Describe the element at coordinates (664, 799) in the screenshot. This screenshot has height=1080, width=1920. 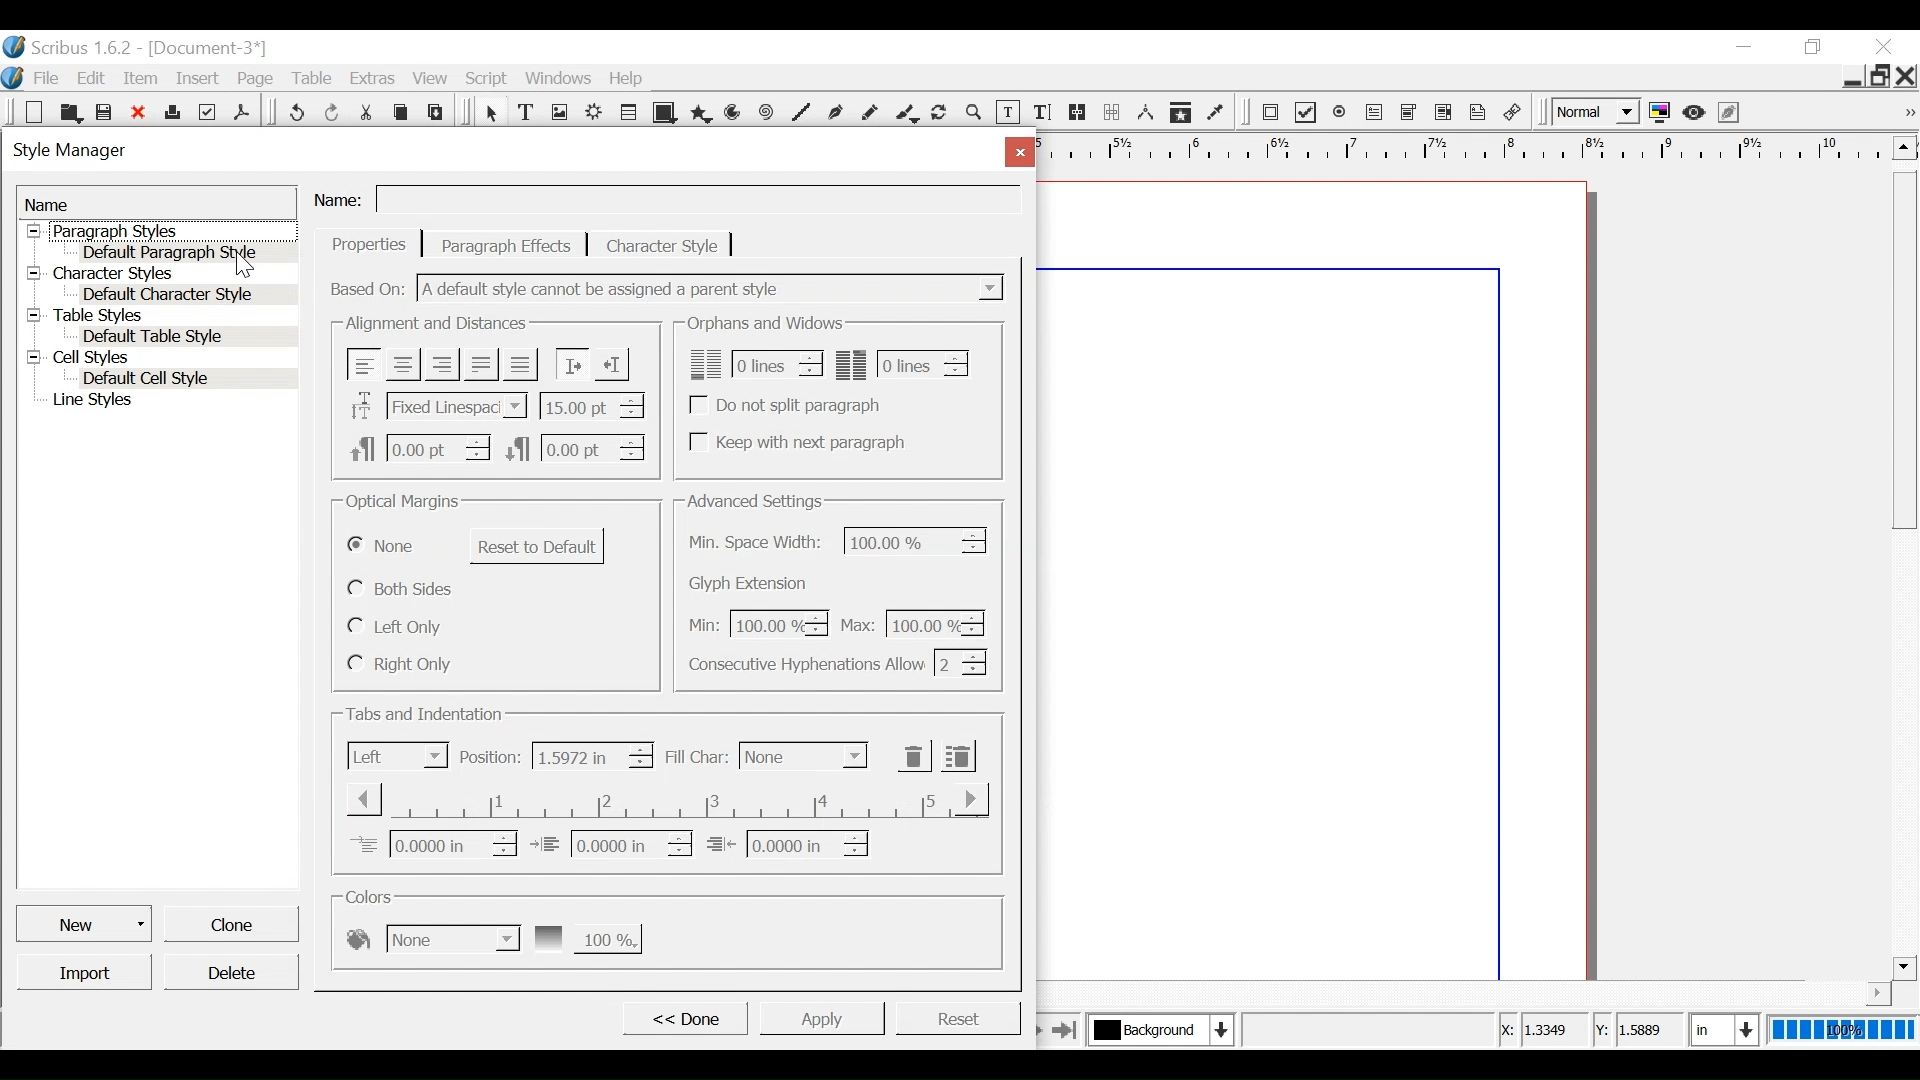
I see `Adjust tab` at that location.